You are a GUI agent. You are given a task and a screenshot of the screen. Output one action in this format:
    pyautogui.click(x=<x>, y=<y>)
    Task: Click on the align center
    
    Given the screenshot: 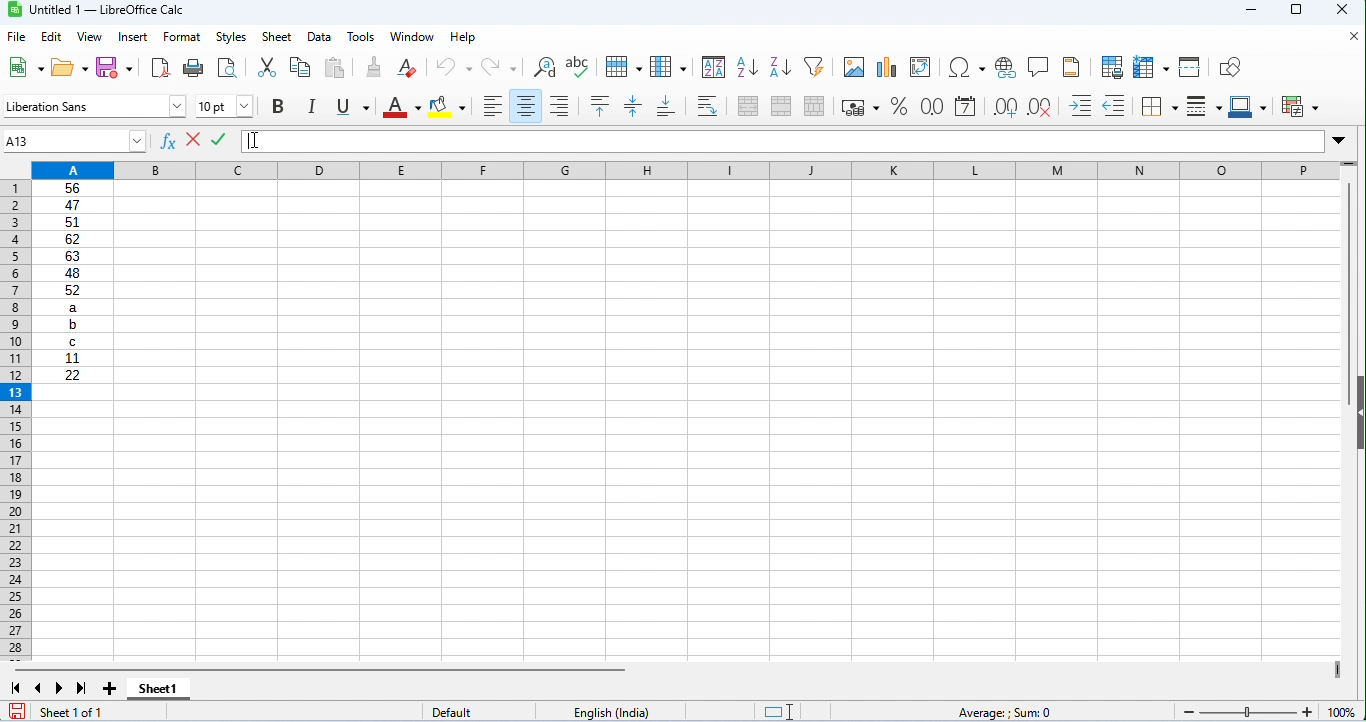 What is the action you would take?
    pyautogui.click(x=524, y=106)
    